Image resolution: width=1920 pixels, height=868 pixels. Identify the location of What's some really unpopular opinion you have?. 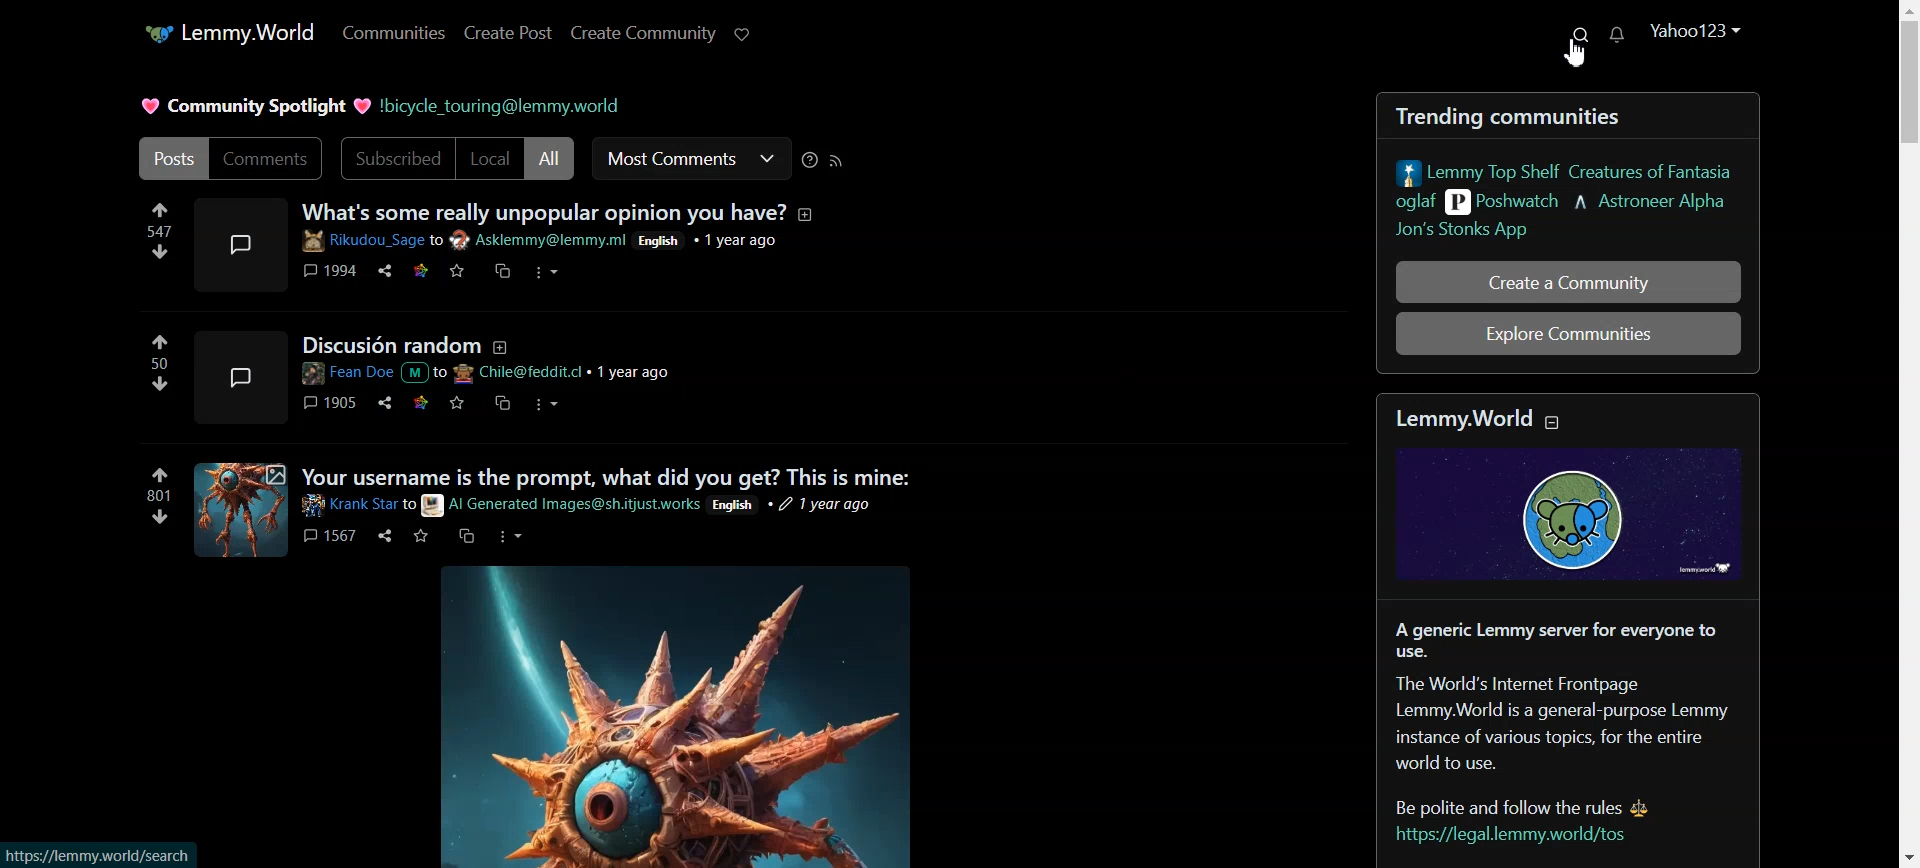
(561, 210).